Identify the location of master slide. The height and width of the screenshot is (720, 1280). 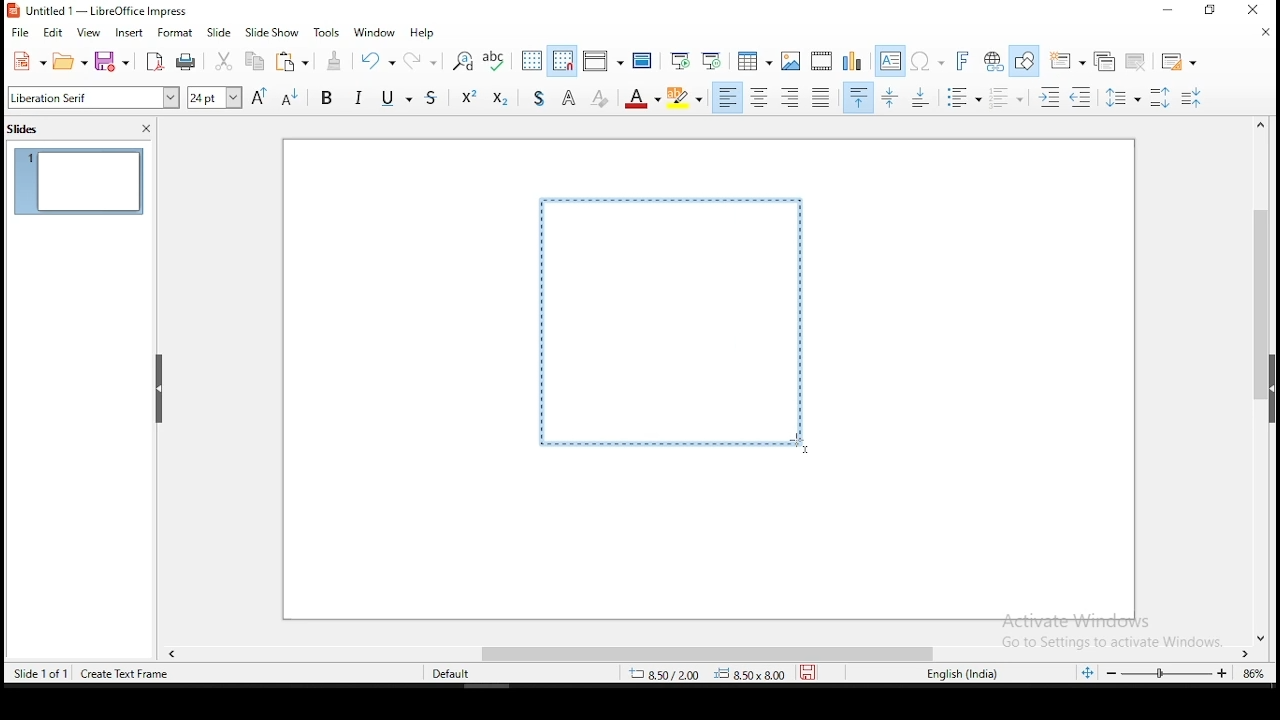
(644, 63).